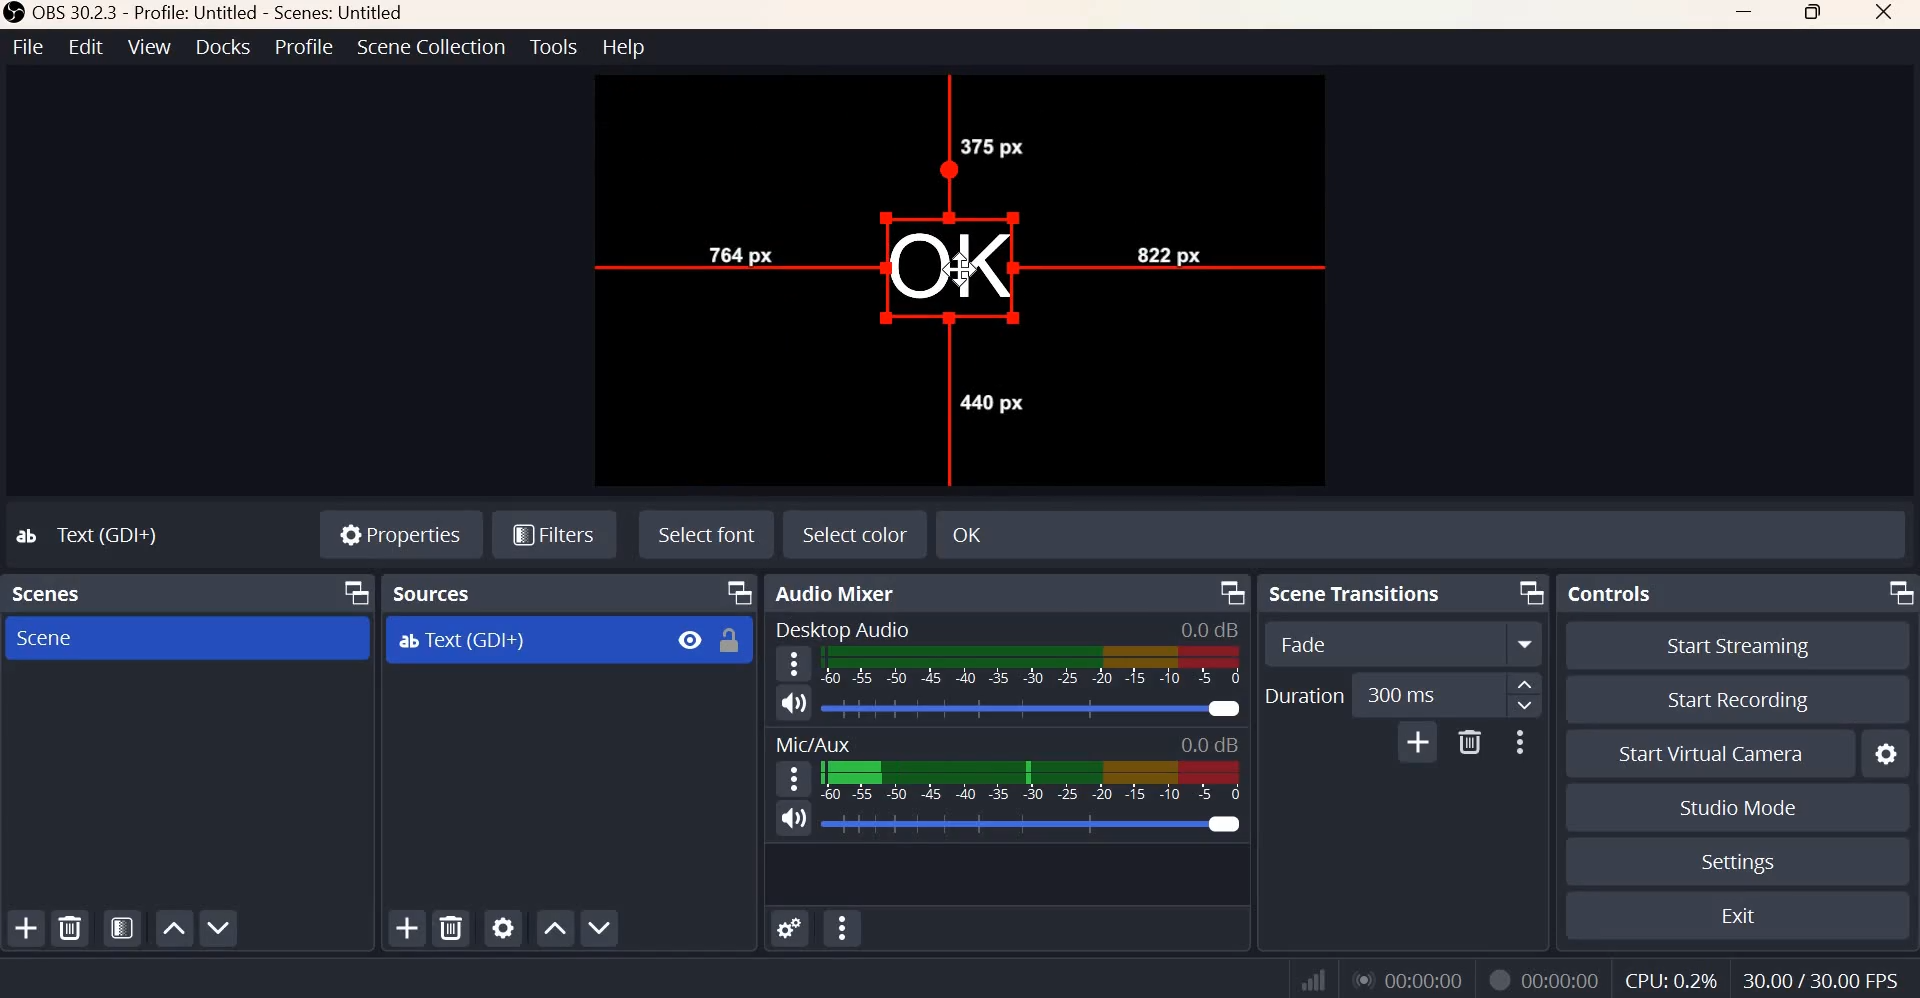 The width and height of the screenshot is (1920, 998). Describe the element at coordinates (1740, 647) in the screenshot. I see `start streaming` at that location.